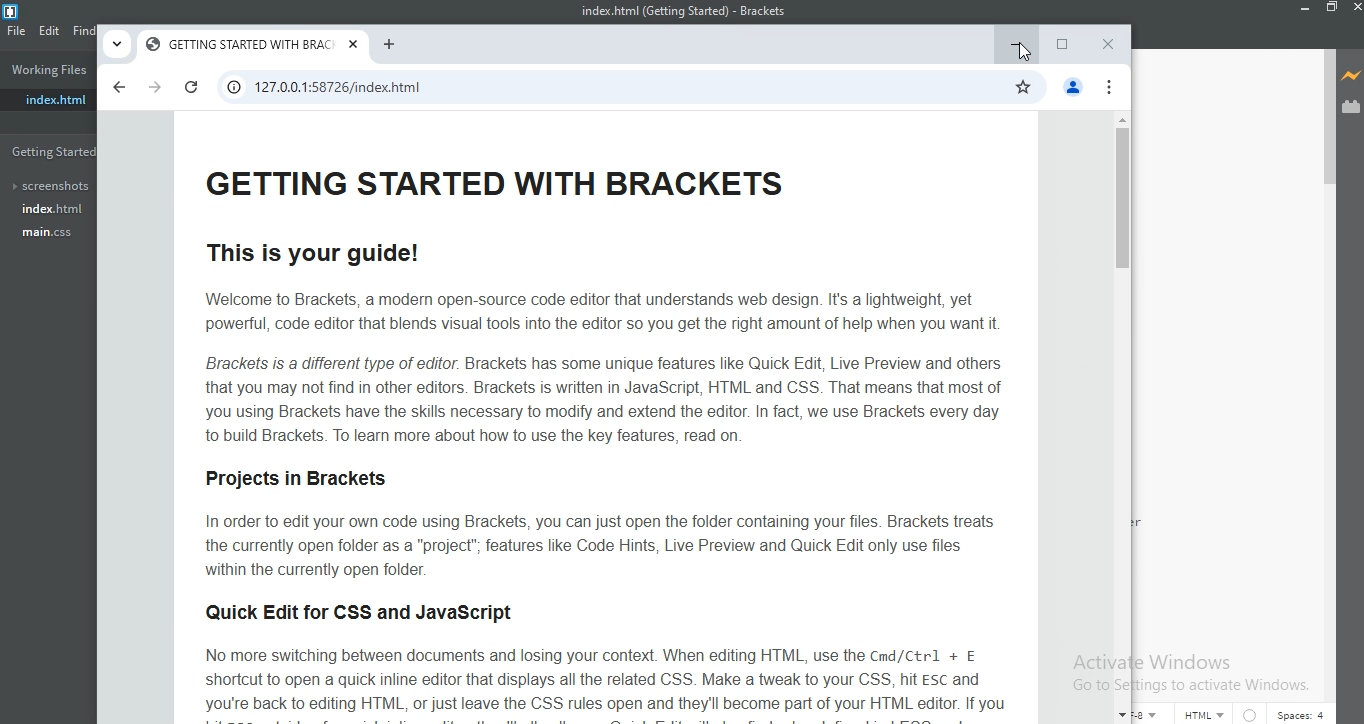  What do you see at coordinates (52, 150) in the screenshot?
I see `getting started` at bounding box center [52, 150].